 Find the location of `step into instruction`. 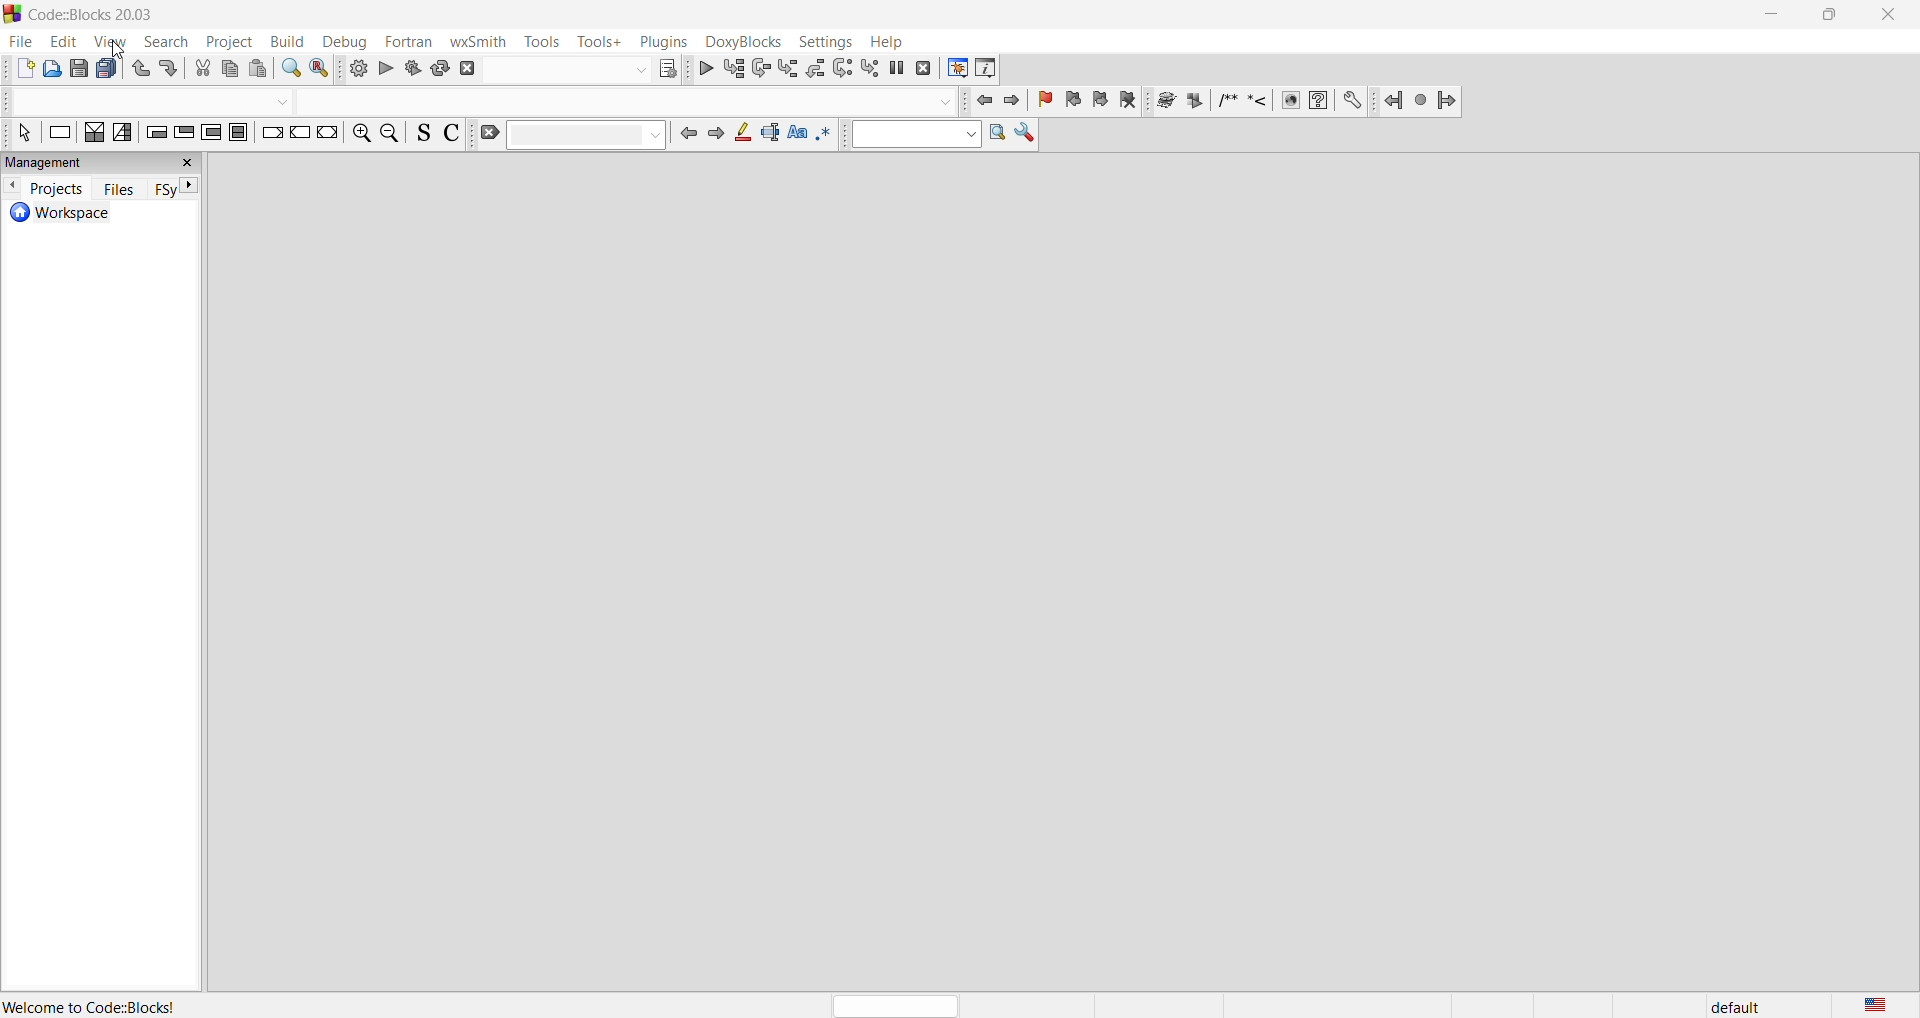

step into instruction is located at coordinates (870, 70).